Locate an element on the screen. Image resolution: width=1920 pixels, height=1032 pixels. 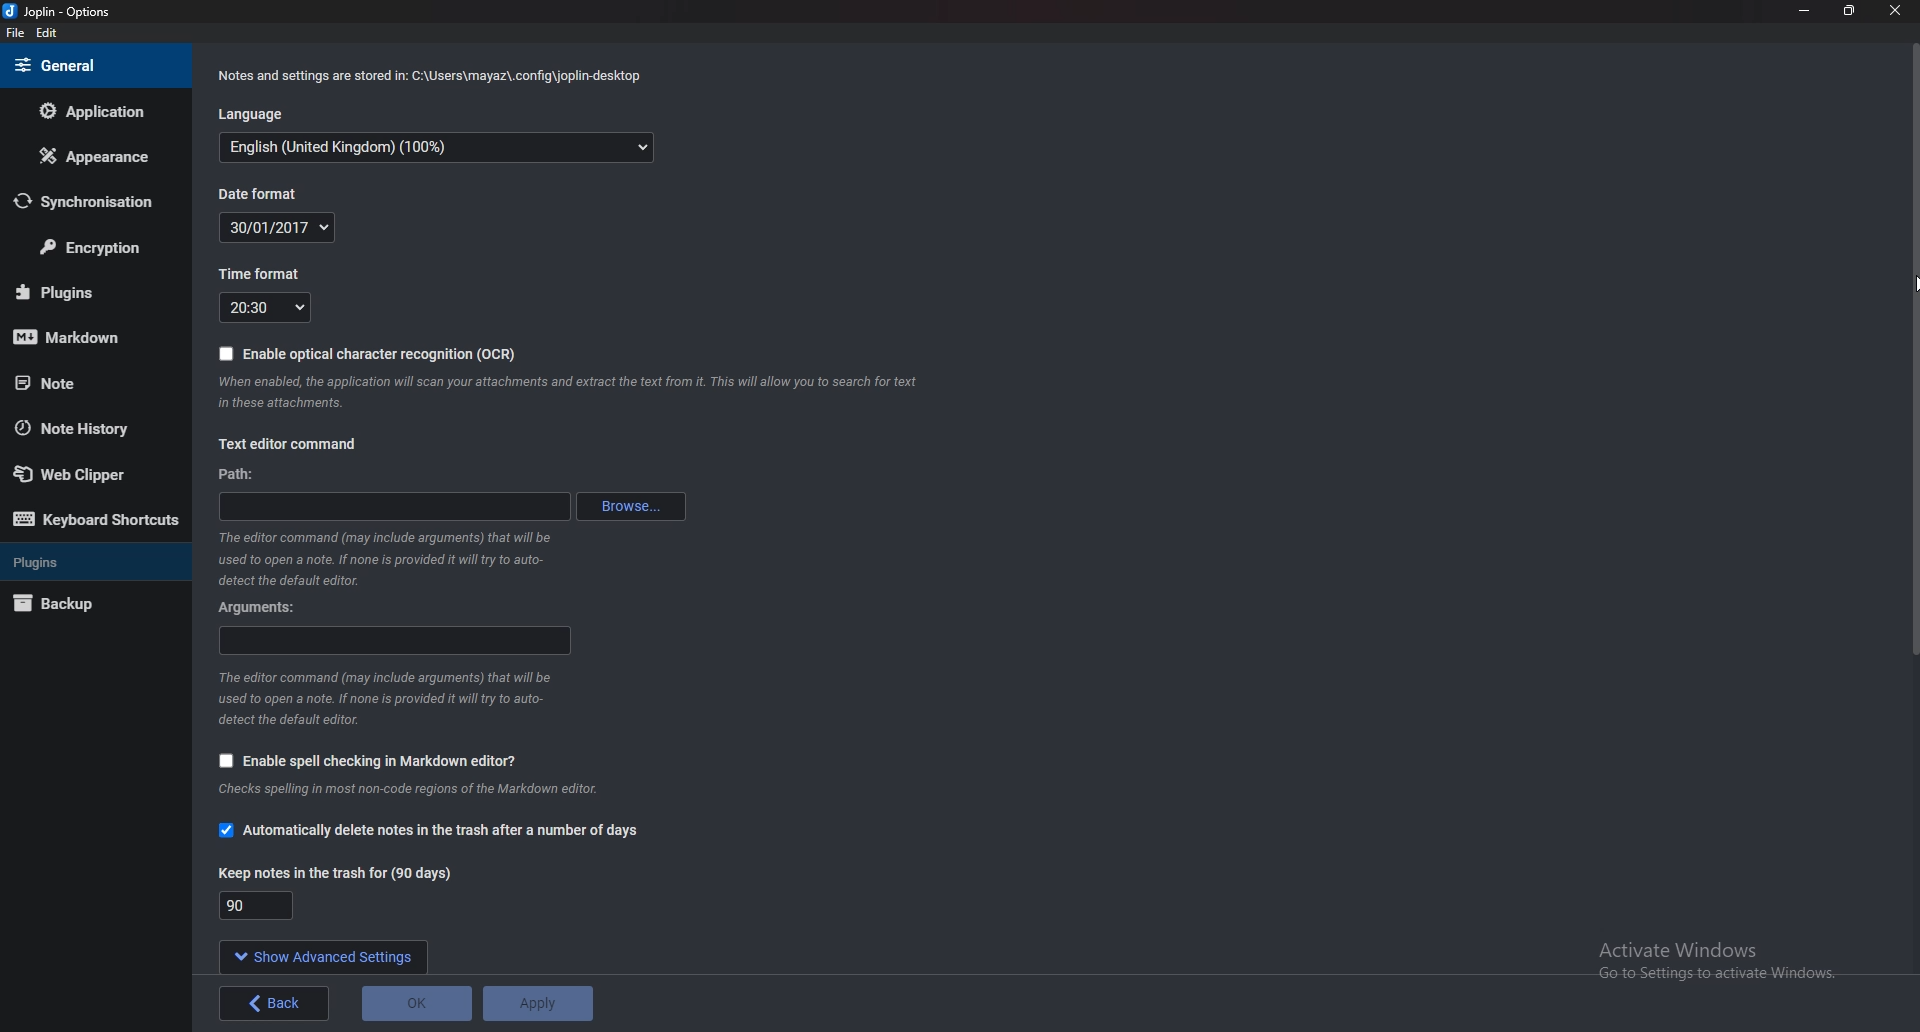
Enable O C R is located at coordinates (371, 356).